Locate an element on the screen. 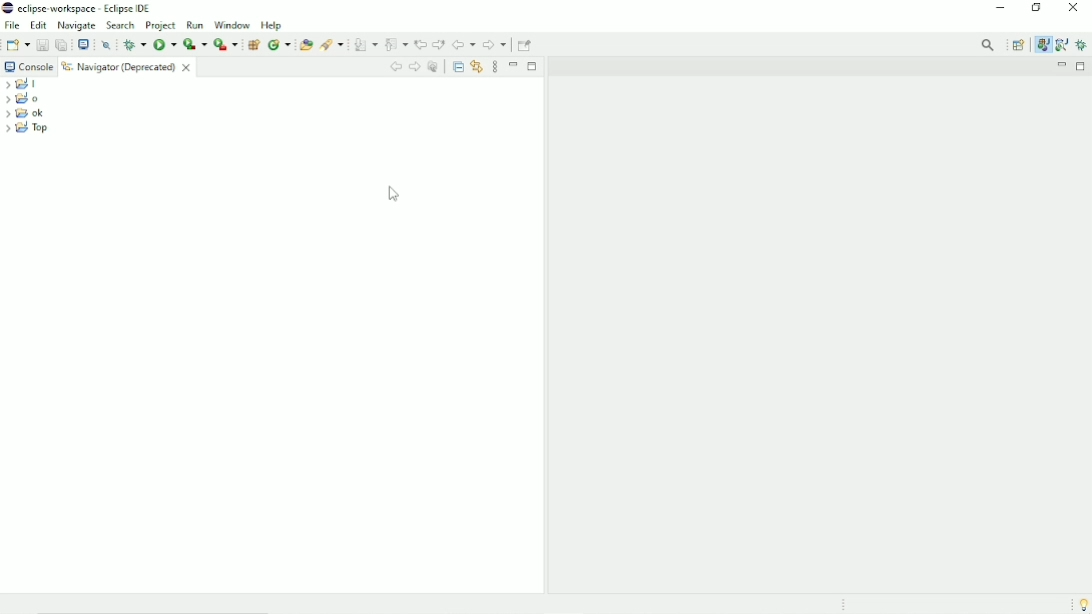  Help is located at coordinates (273, 25).